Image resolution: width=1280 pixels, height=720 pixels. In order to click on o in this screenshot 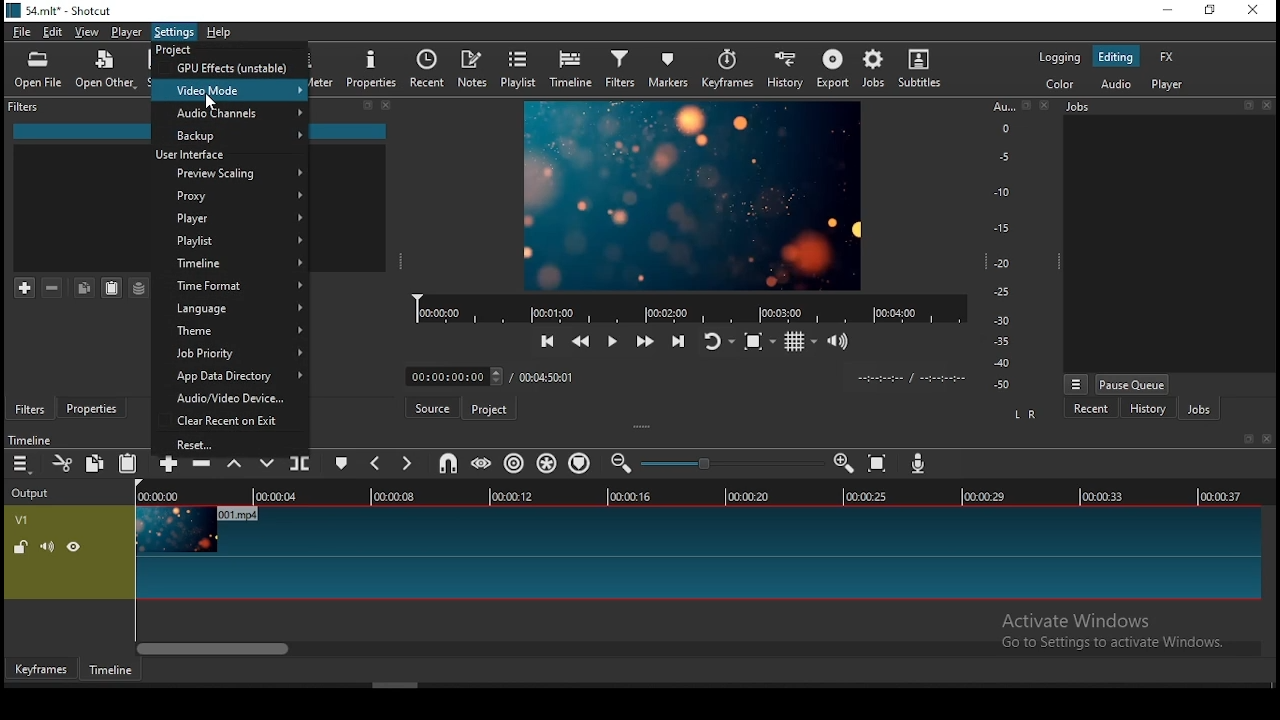, I will do `click(998, 127)`.